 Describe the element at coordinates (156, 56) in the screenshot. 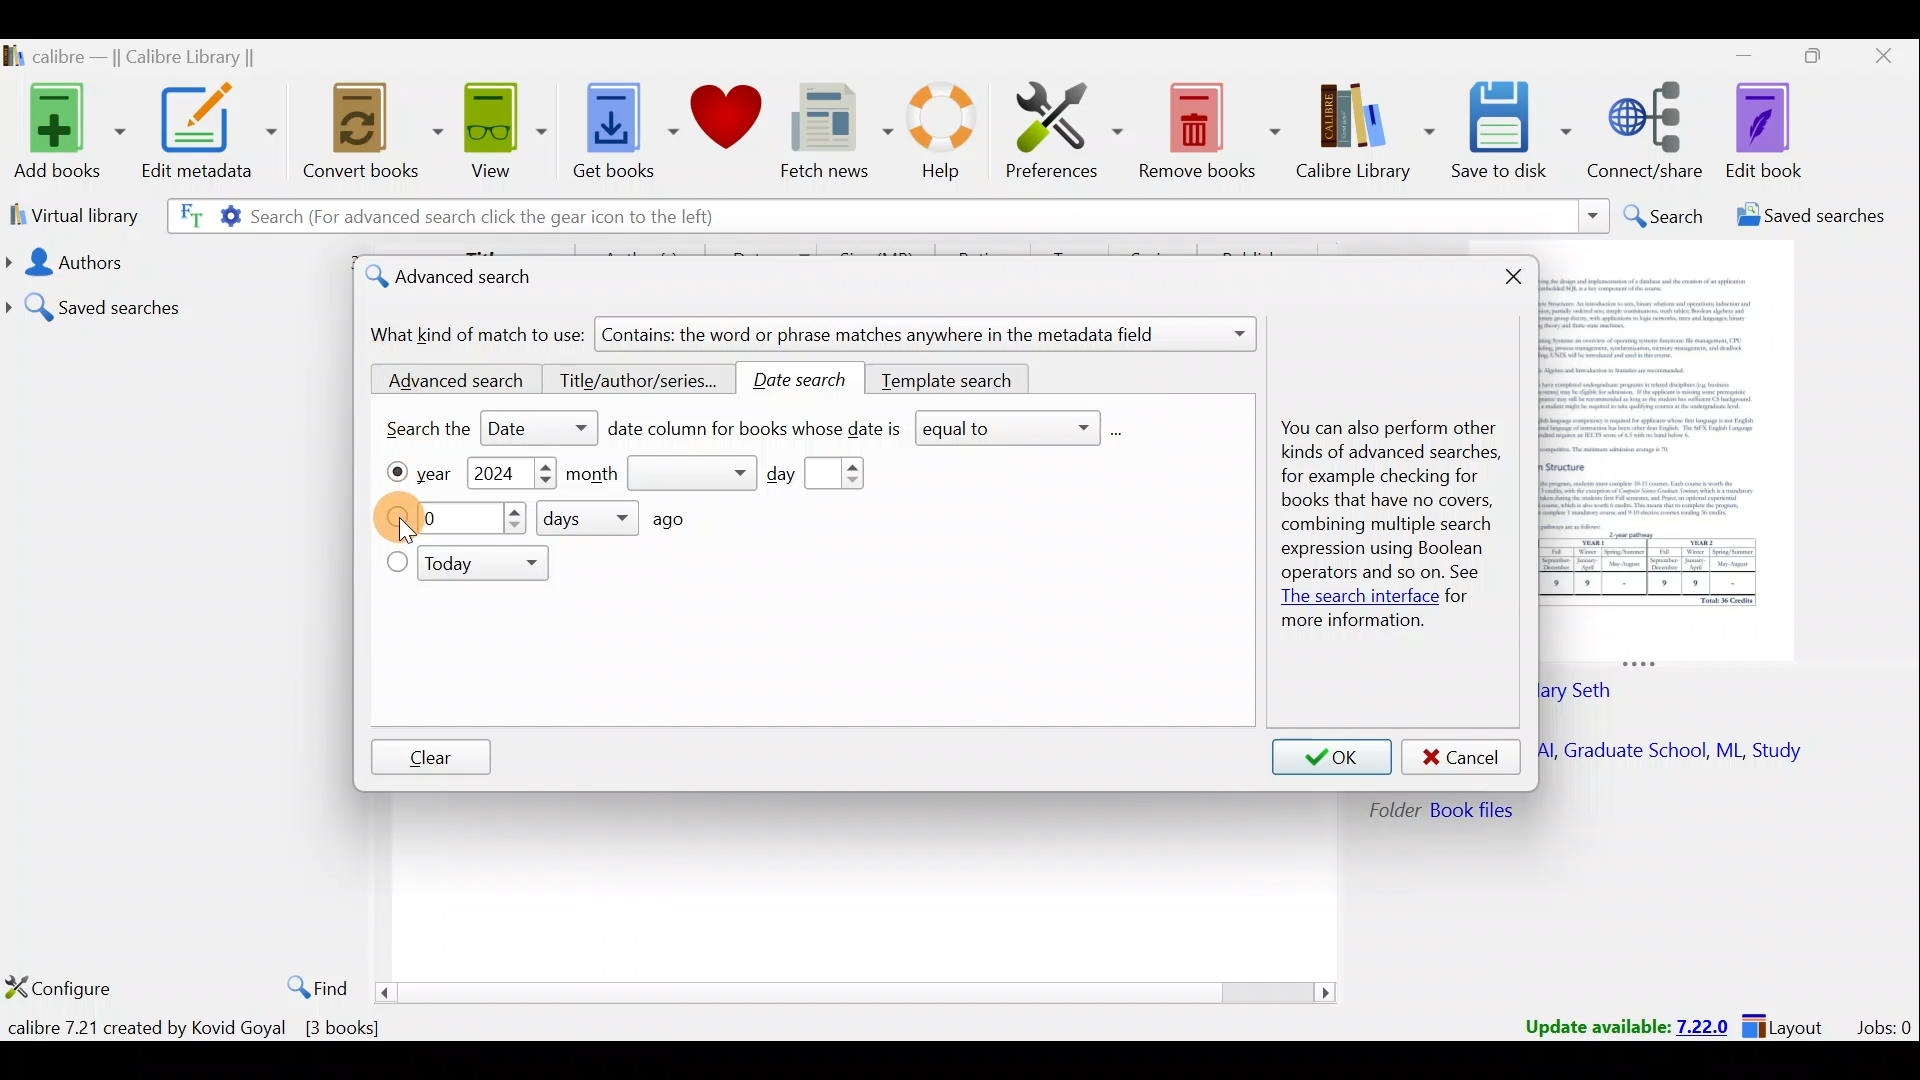

I see `calibre — || Calibre Library ||` at that location.